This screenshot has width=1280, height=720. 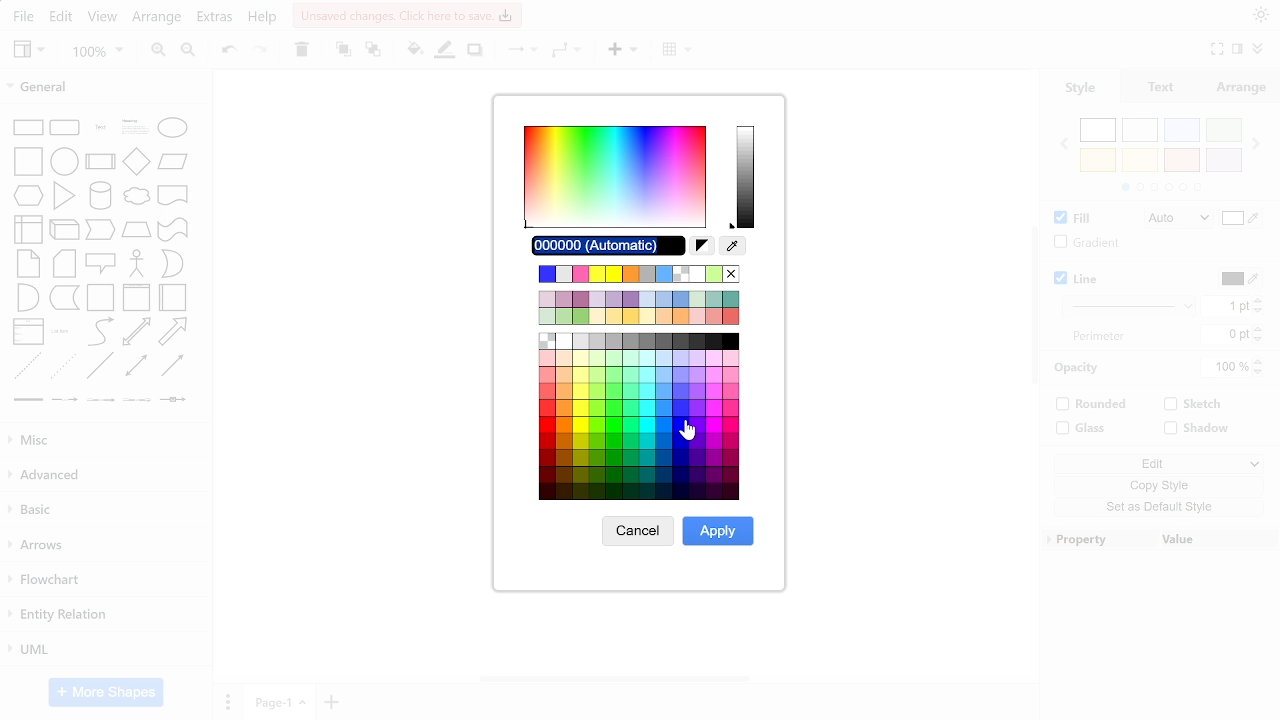 What do you see at coordinates (1238, 51) in the screenshot?
I see `collapse` at bounding box center [1238, 51].